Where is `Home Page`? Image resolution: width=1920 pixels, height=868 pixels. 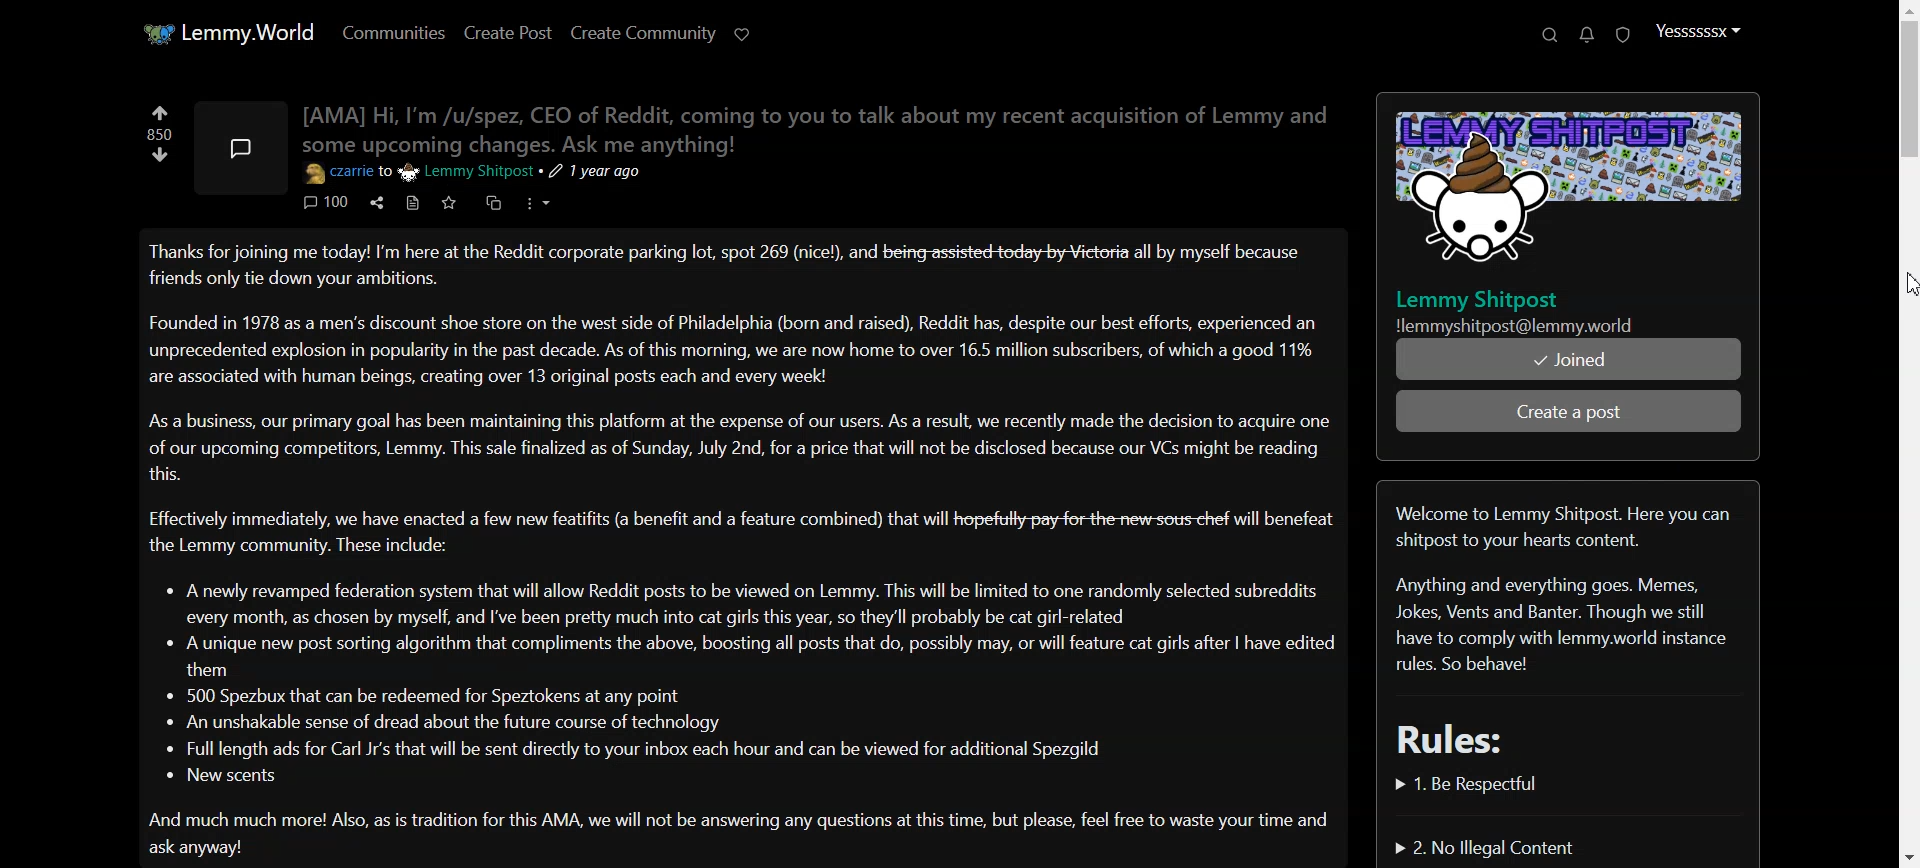 Home Page is located at coordinates (225, 33).